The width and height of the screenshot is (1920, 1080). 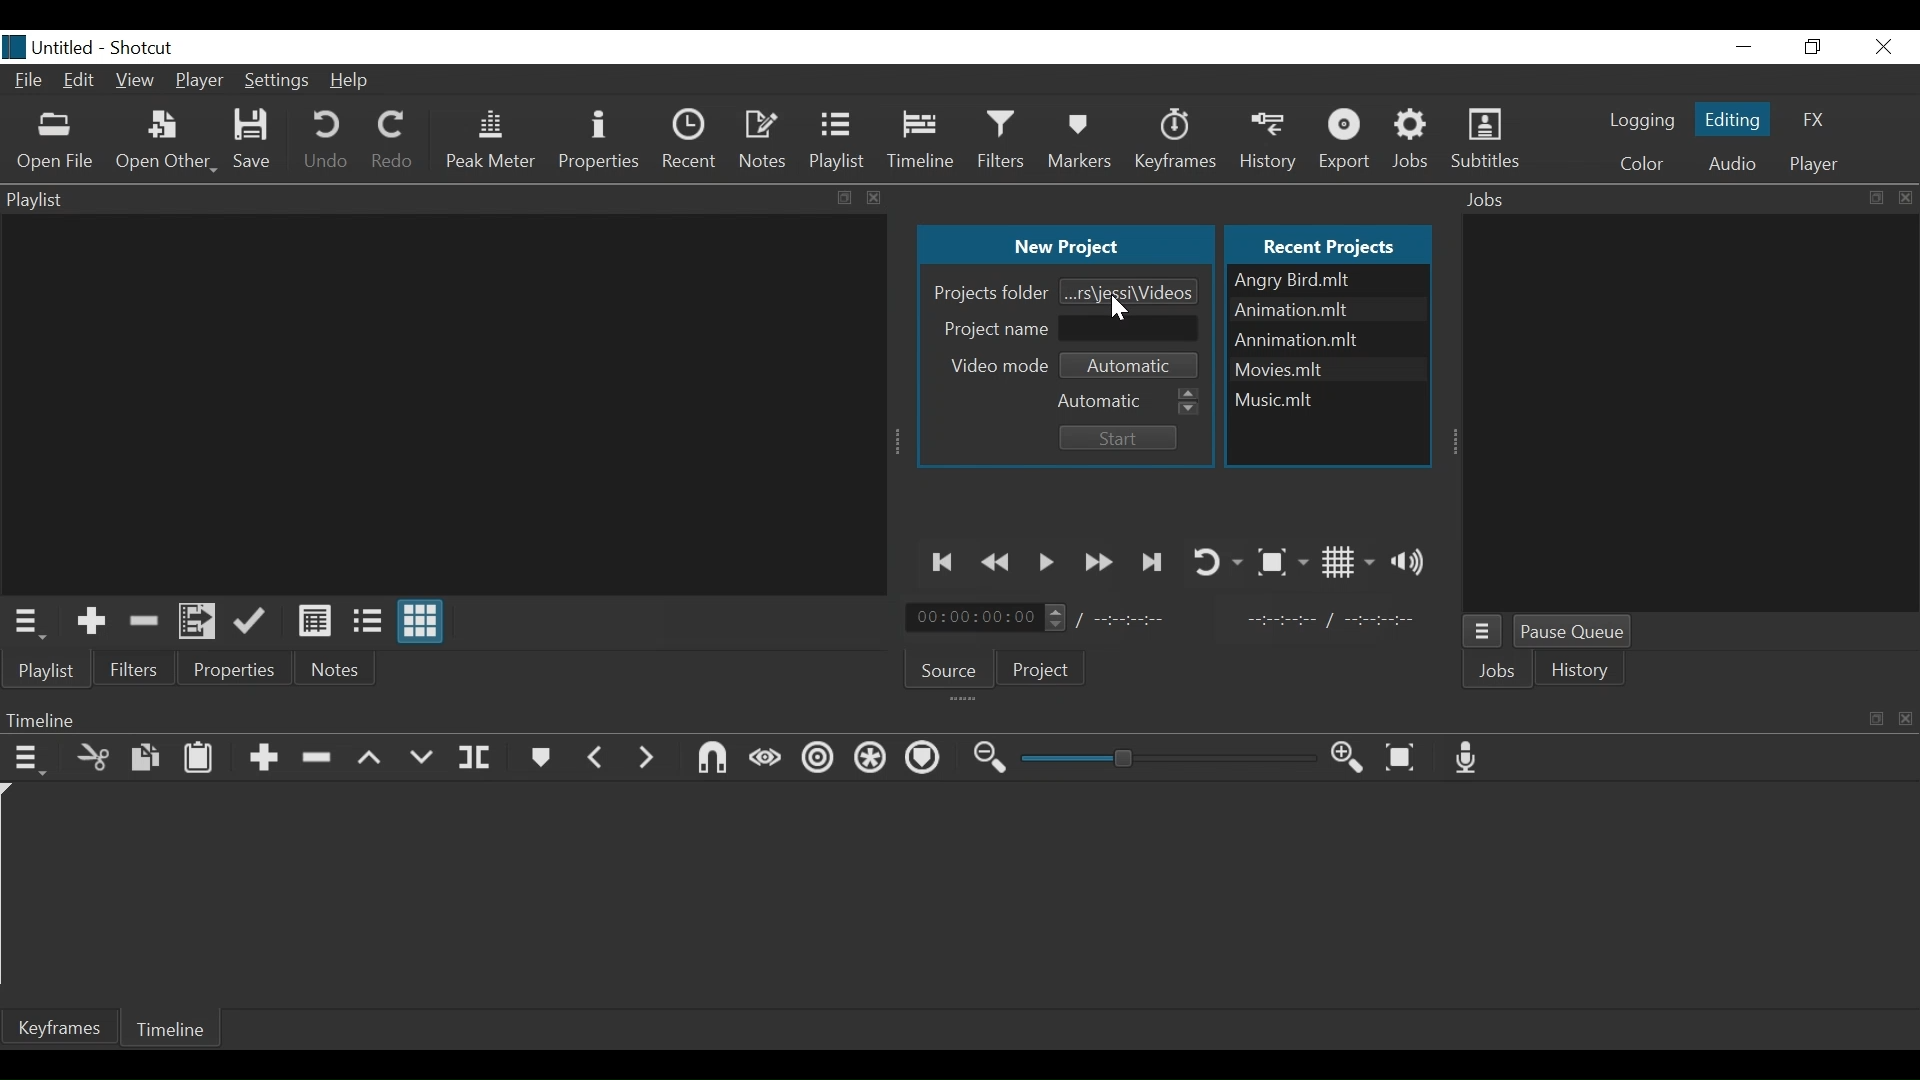 What do you see at coordinates (1178, 140) in the screenshot?
I see `Keyframe` at bounding box center [1178, 140].